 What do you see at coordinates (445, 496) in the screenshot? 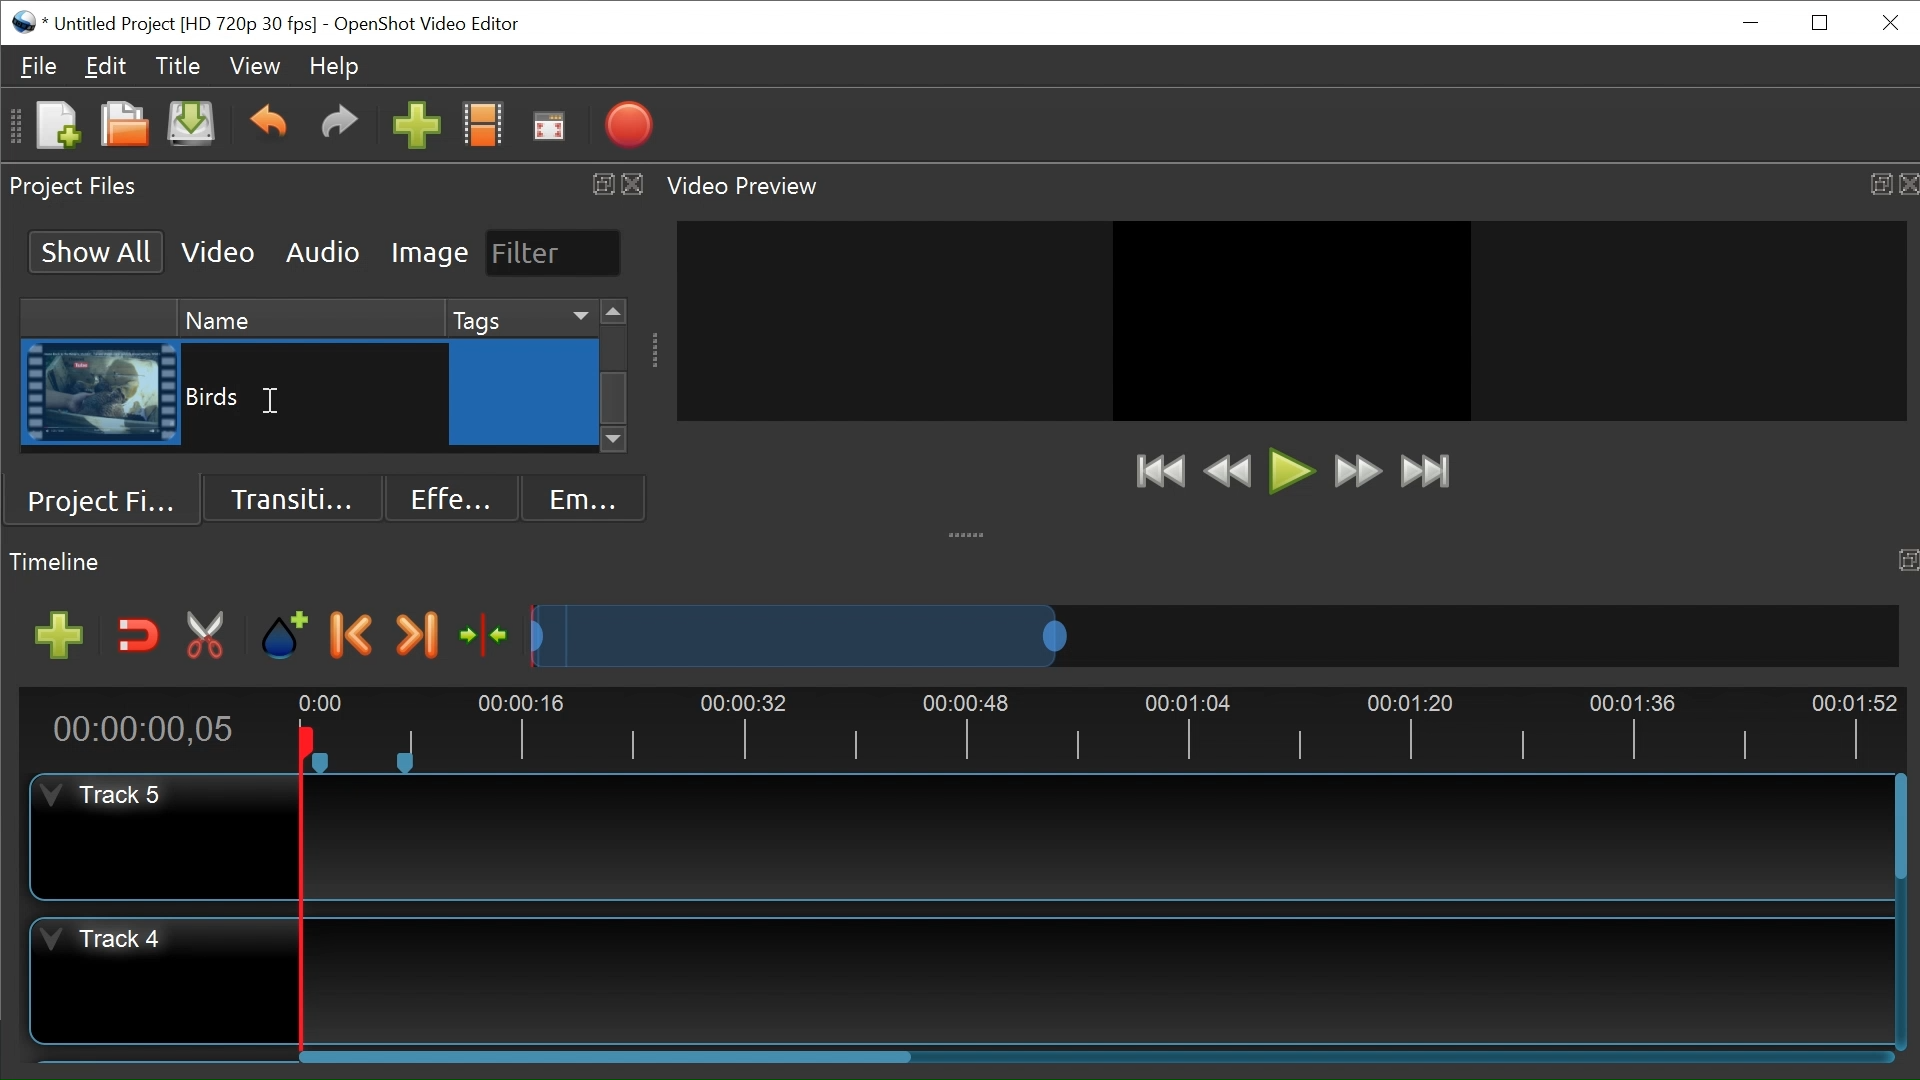
I see `Effects` at bounding box center [445, 496].